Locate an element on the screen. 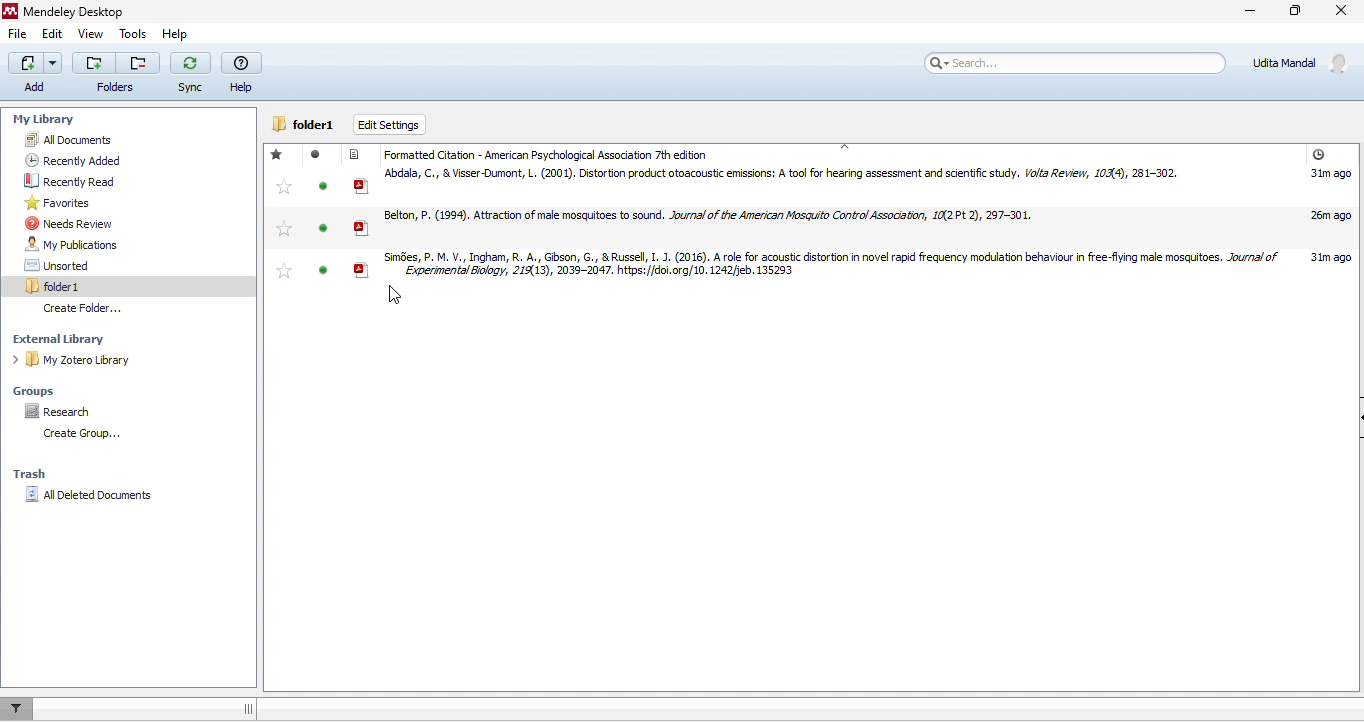 The width and height of the screenshot is (1364, 722). folders is located at coordinates (113, 73).